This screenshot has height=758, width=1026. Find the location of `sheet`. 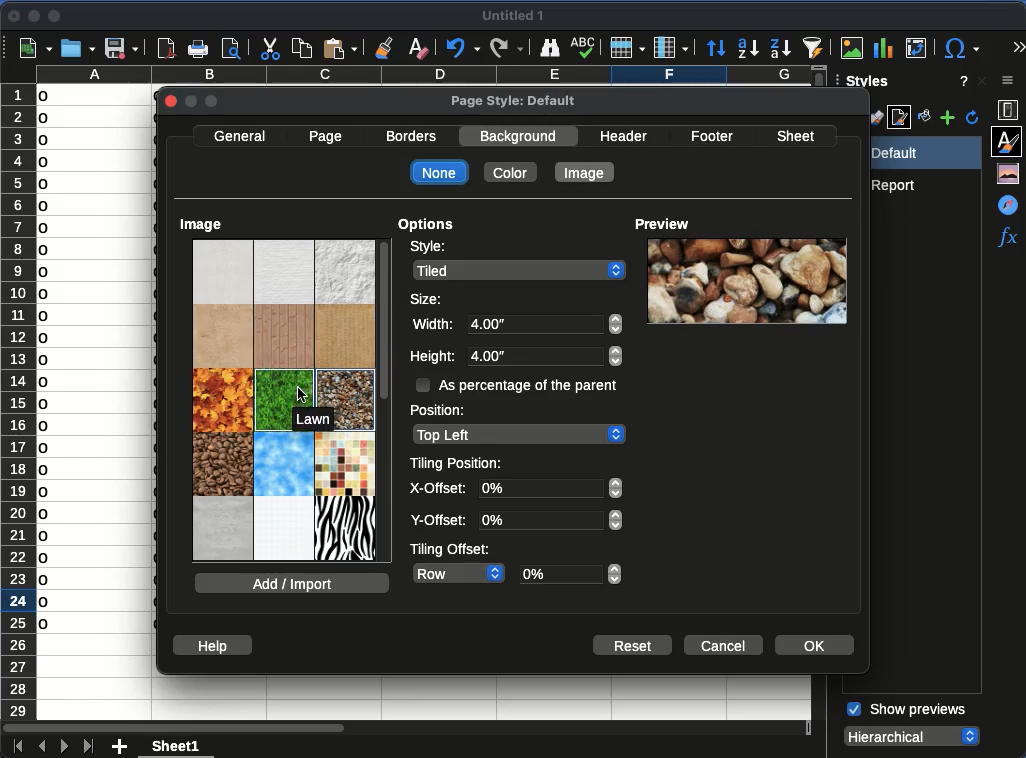

sheet is located at coordinates (178, 745).